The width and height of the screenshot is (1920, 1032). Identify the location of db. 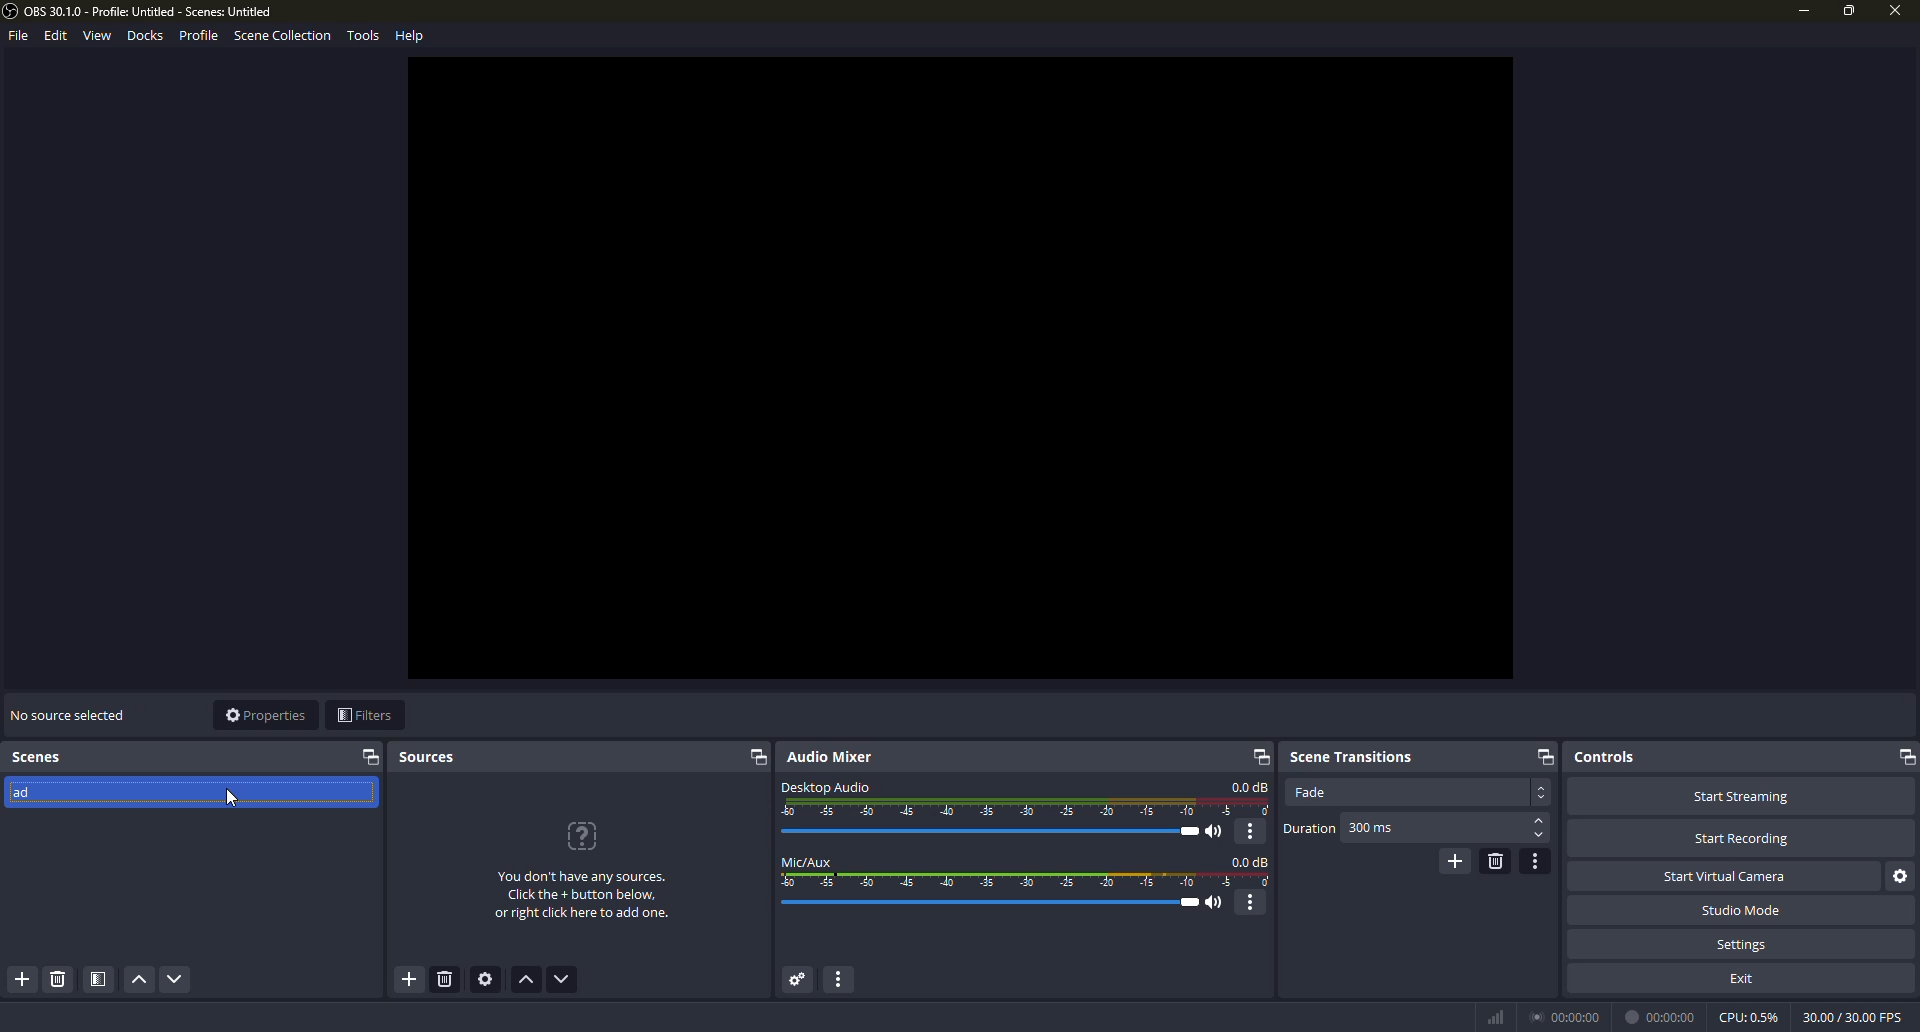
(1251, 861).